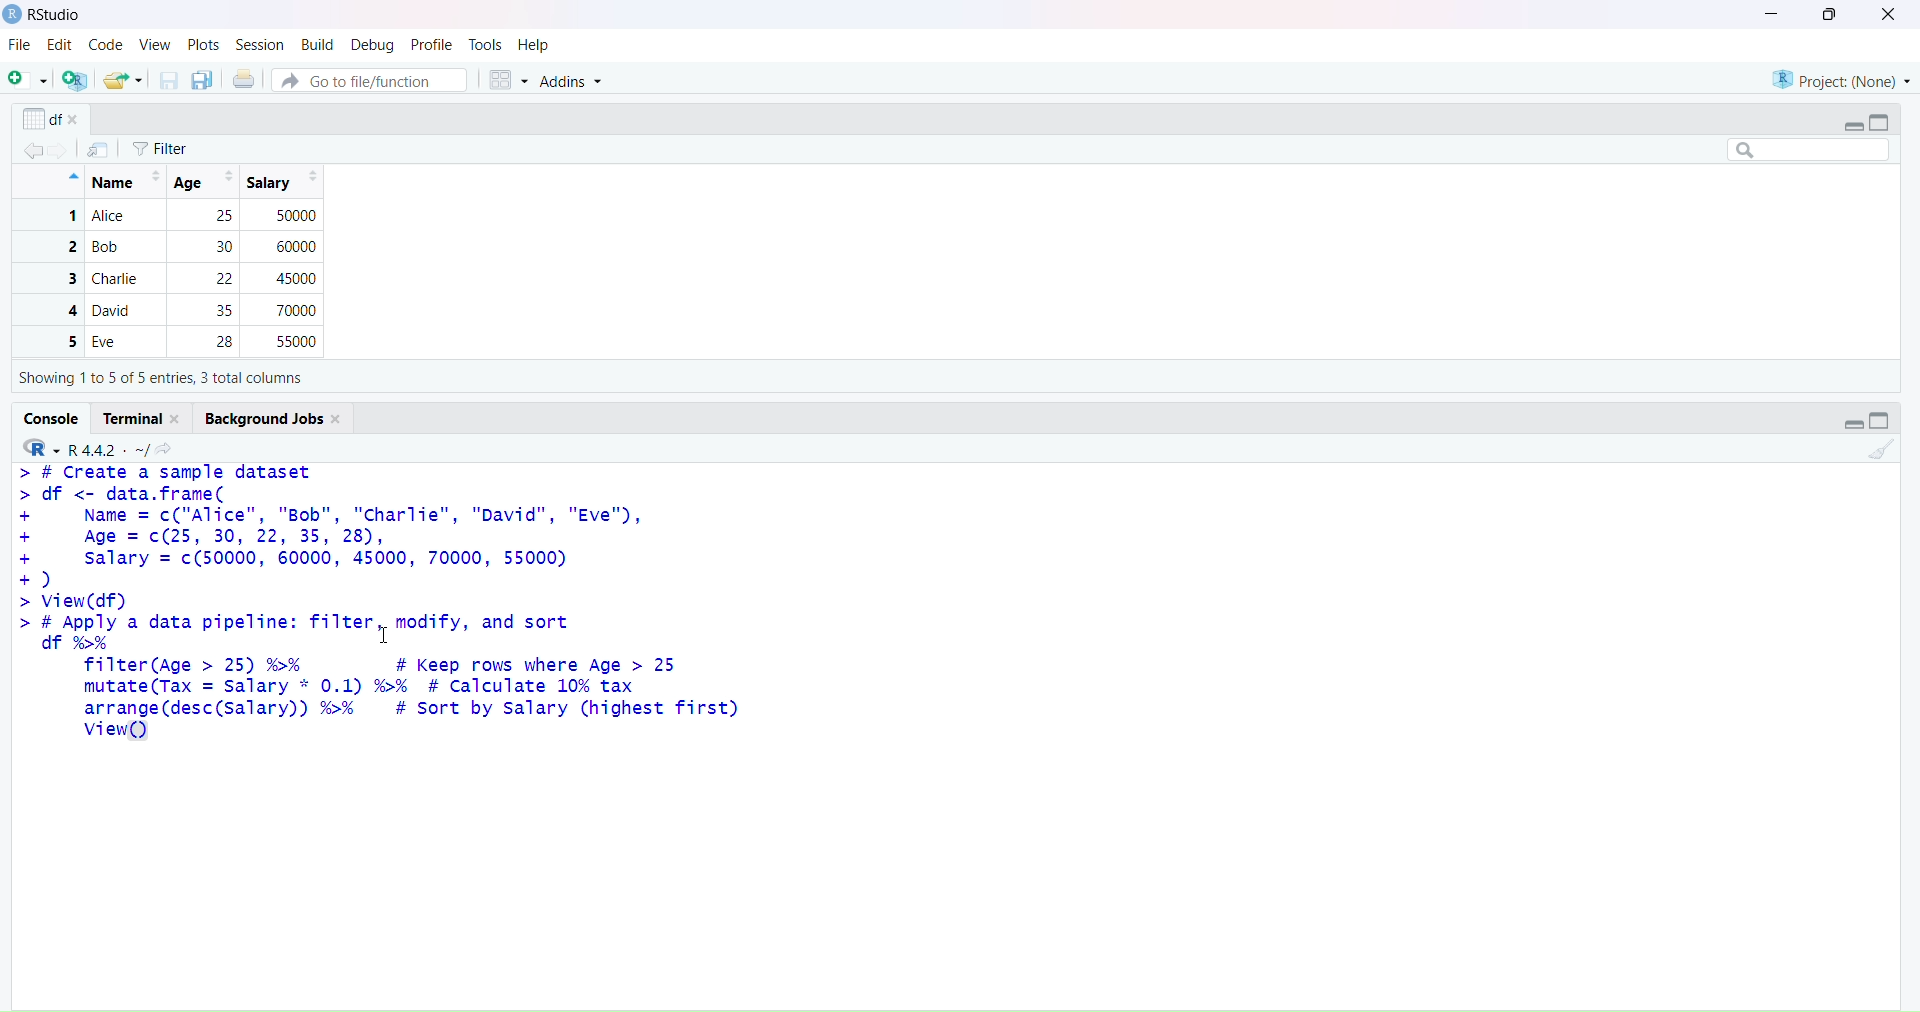 This screenshot has width=1920, height=1012. Describe the element at coordinates (1798, 150) in the screenshot. I see `search` at that location.